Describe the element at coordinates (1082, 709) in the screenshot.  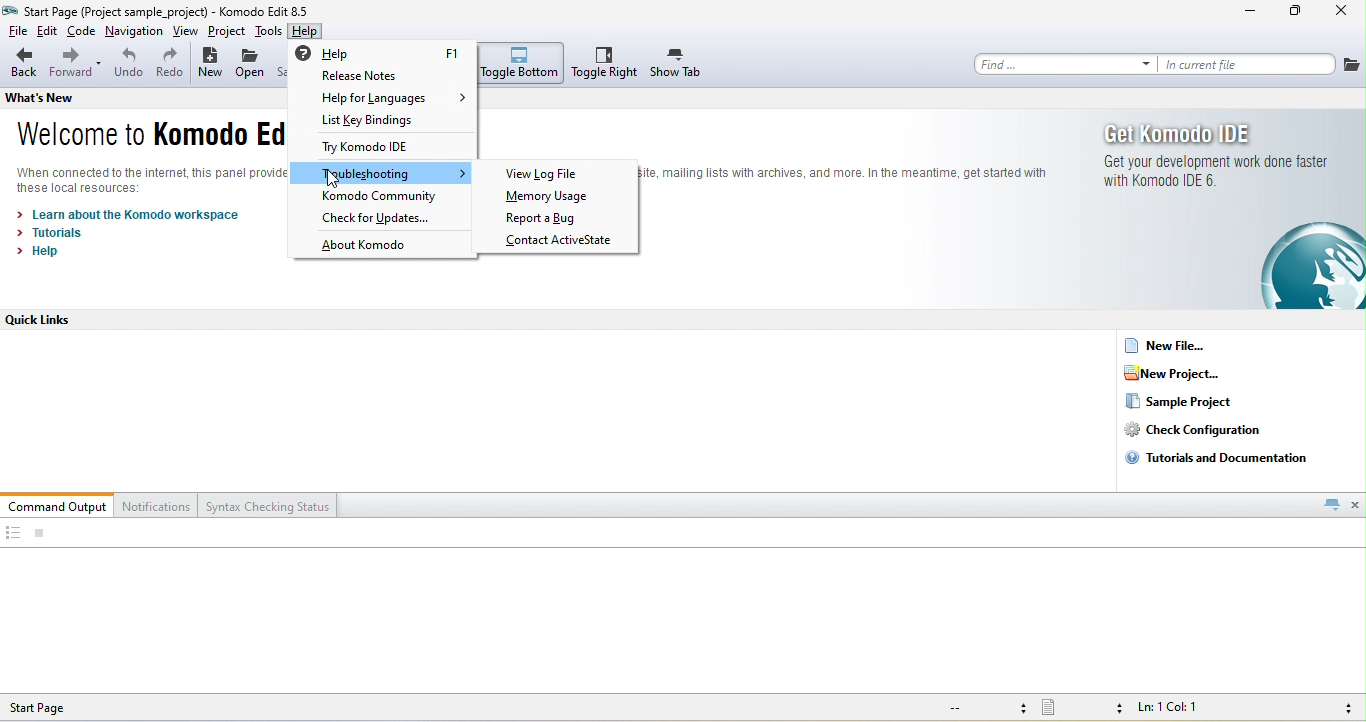
I see `file type` at that location.